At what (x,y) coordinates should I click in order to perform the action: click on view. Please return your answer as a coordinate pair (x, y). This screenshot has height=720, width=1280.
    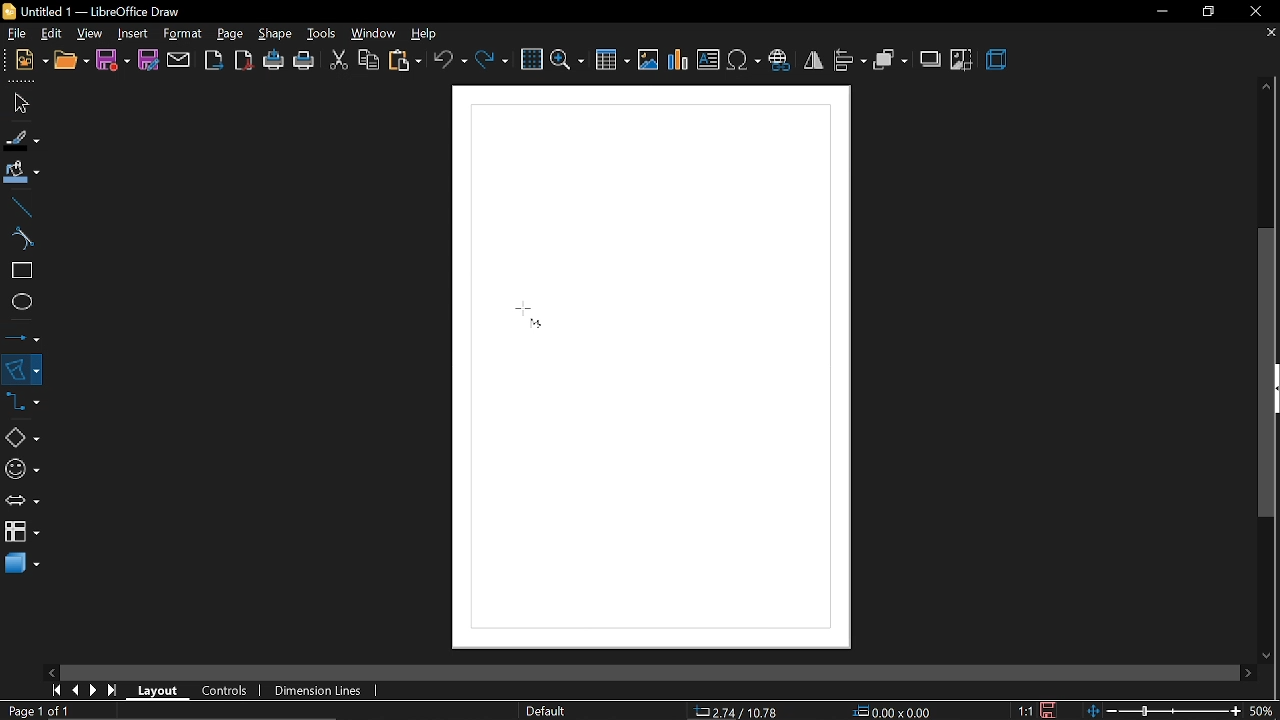
    Looking at the image, I should click on (90, 32).